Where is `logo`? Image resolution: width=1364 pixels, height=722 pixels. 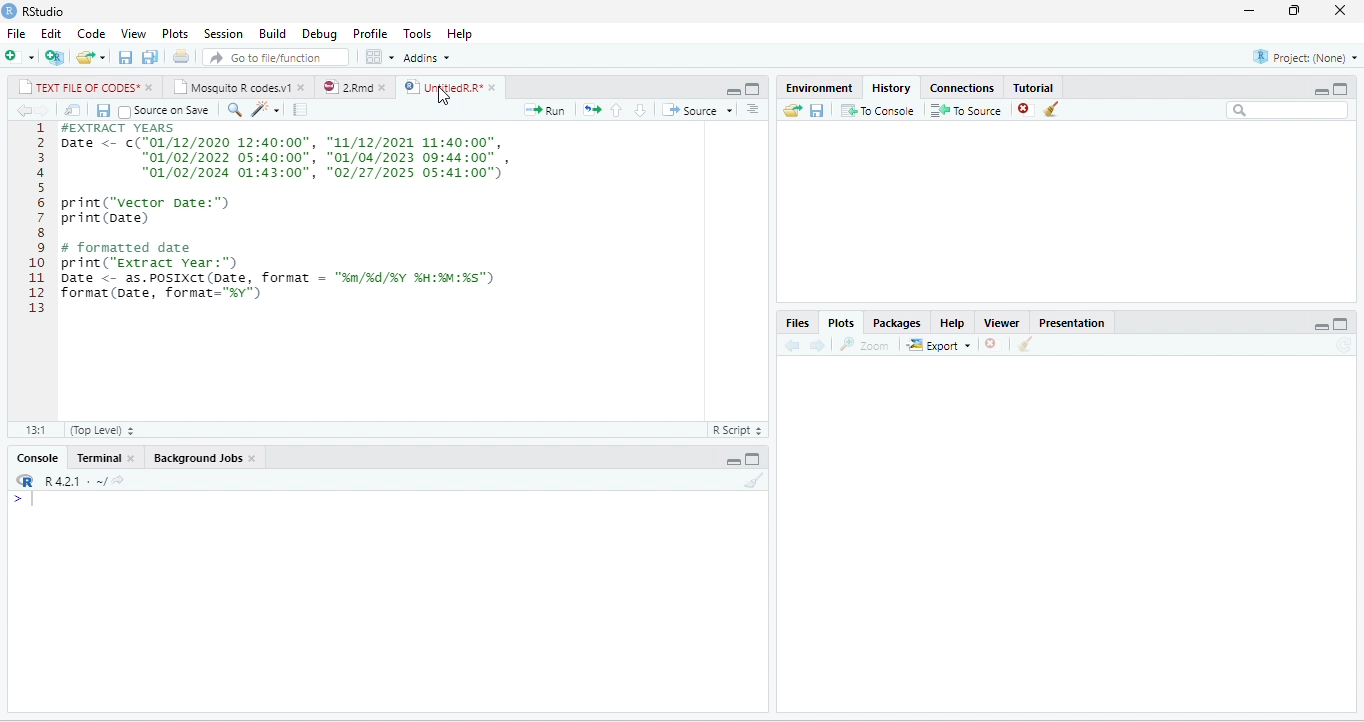
logo is located at coordinates (10, 11).